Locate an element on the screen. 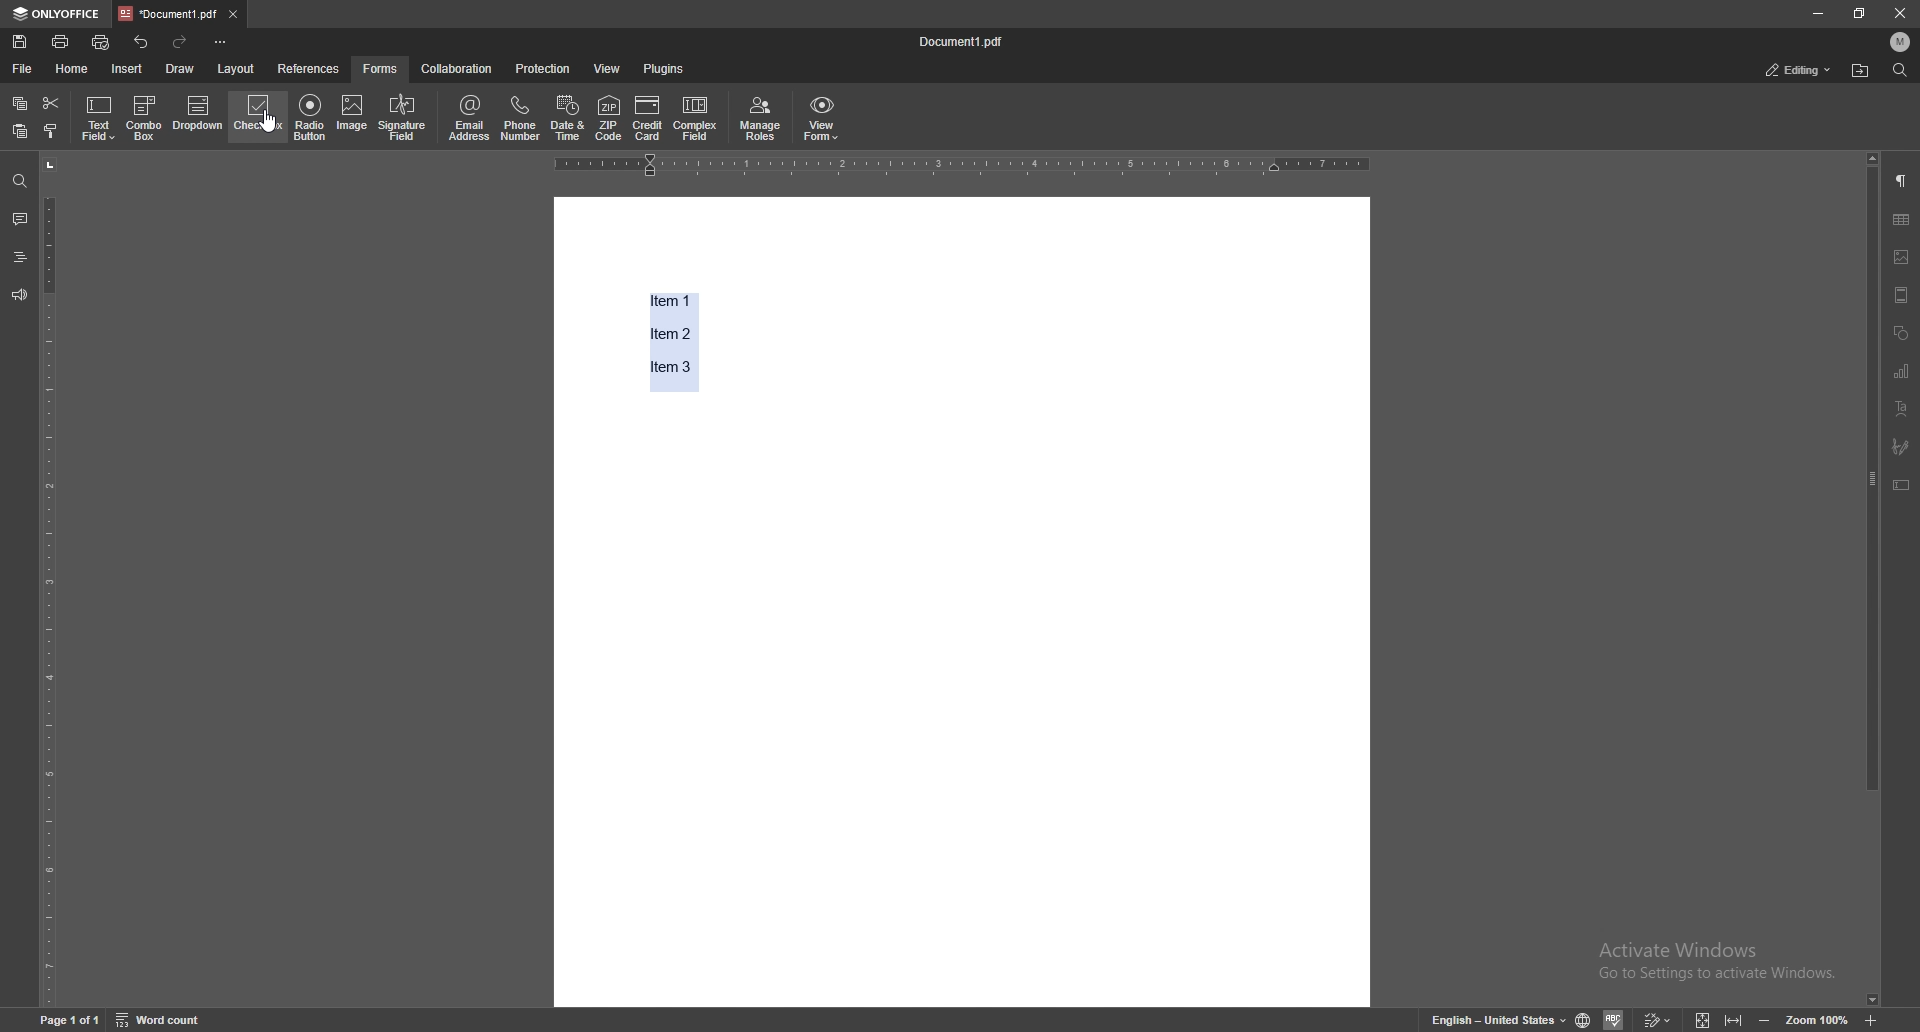 The height and width of the screenshot is (1032, 1920). forms is located at coordinates (381, 69).